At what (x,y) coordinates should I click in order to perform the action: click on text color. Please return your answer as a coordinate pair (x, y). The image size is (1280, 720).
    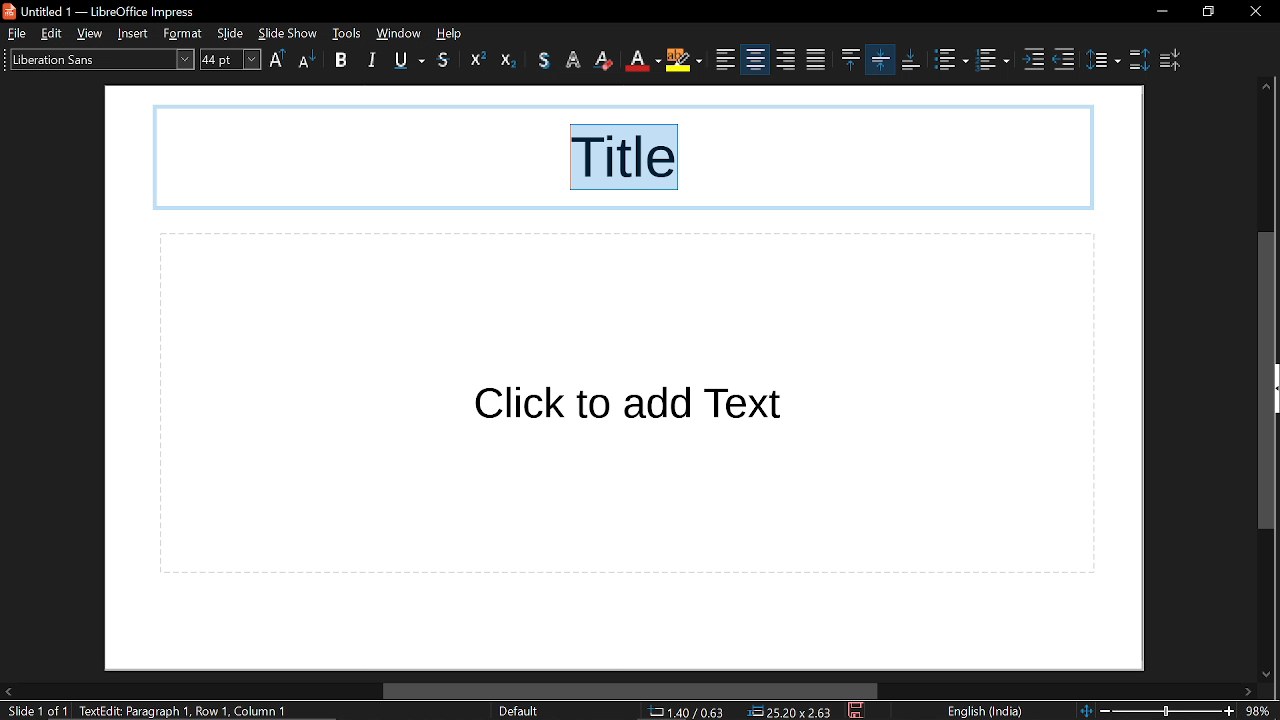
    Looking at the image, I should click on (605, 60).